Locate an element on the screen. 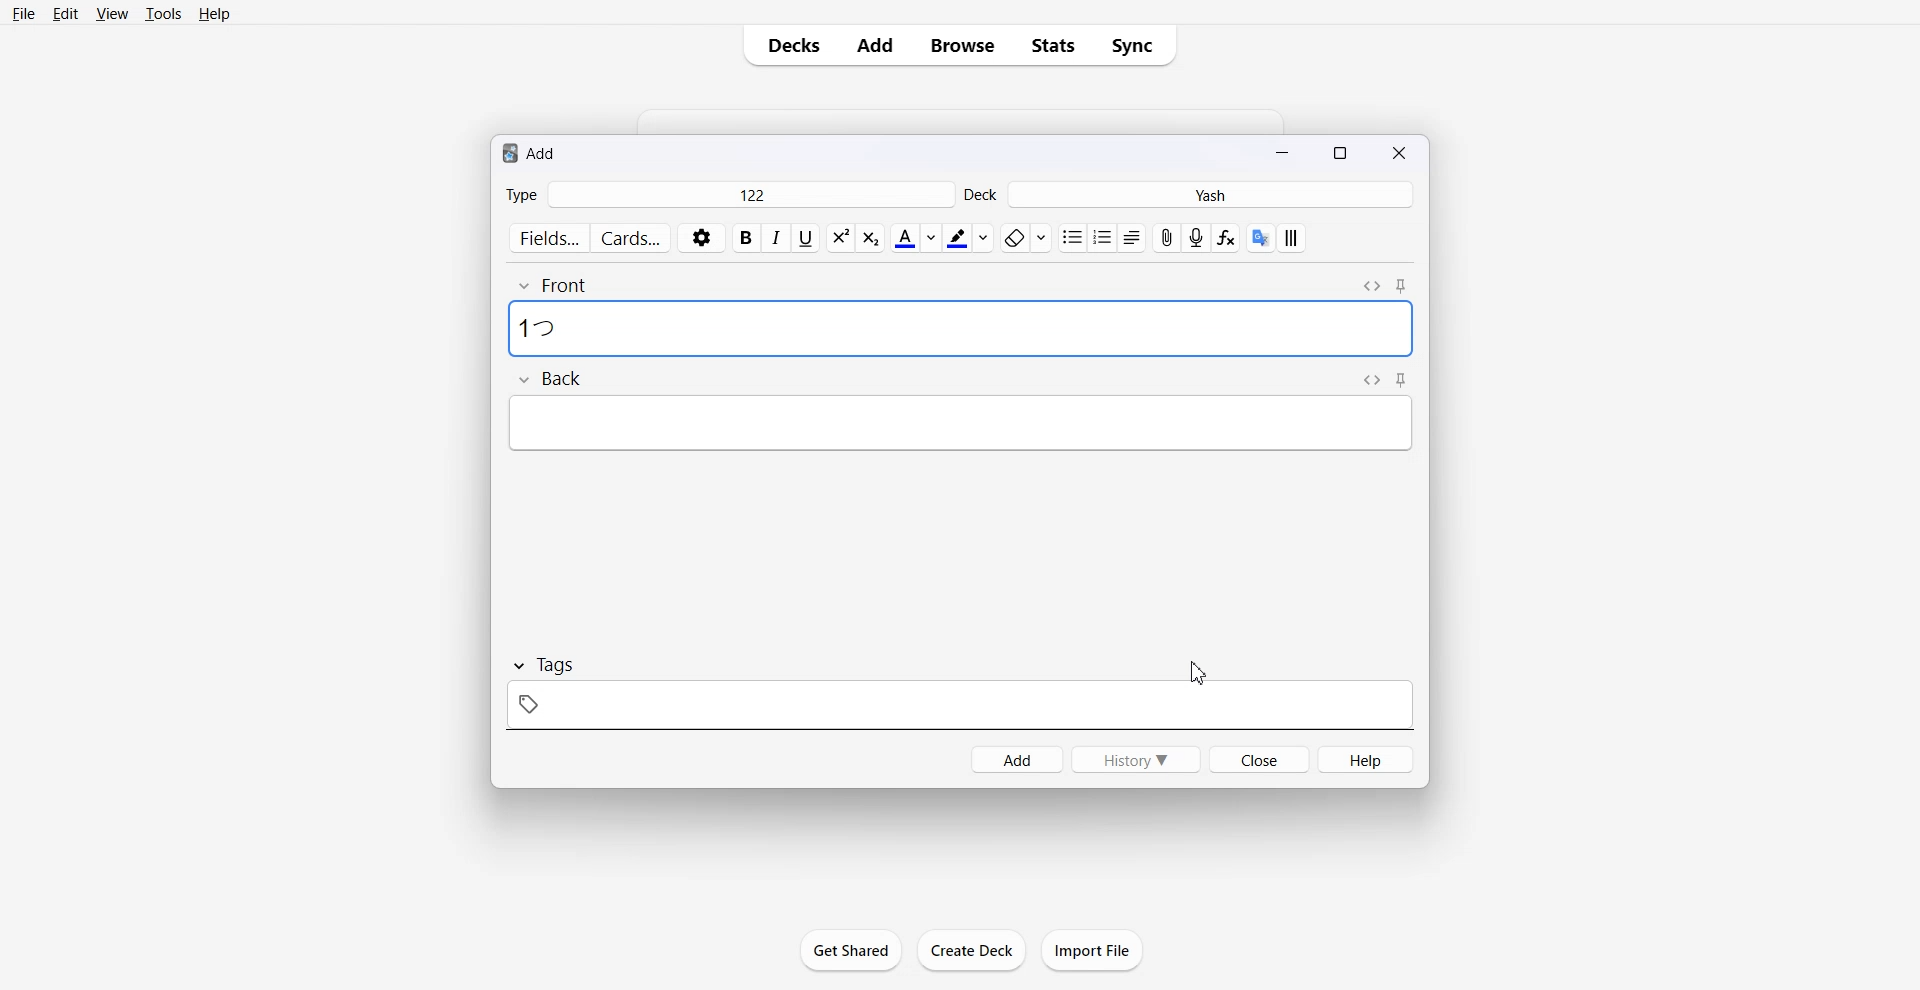 This screenshot has height=990, width=1920. Close is located at coordinates (1258, 758).